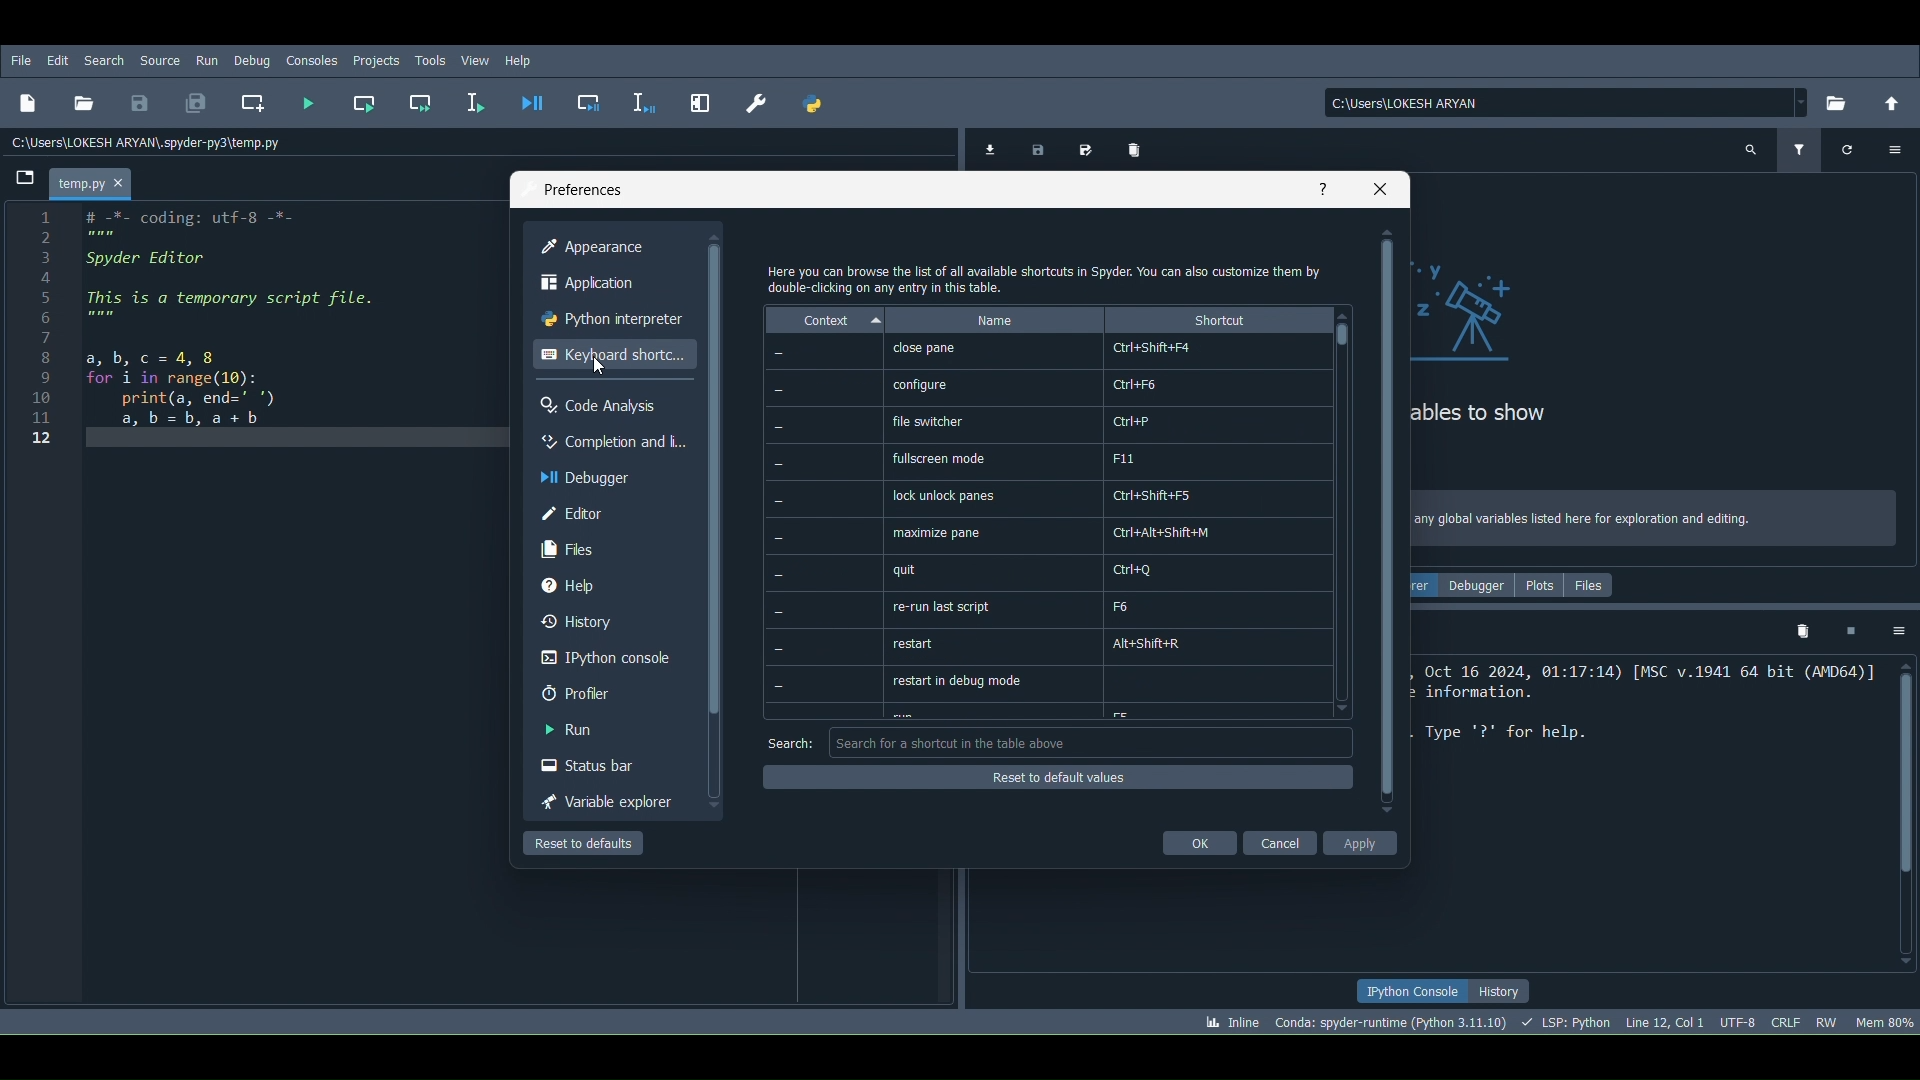  What do you see at coordinates (21, 182) in the screenshot?
I see `Browse tabs` at bounding box center [21, 182].